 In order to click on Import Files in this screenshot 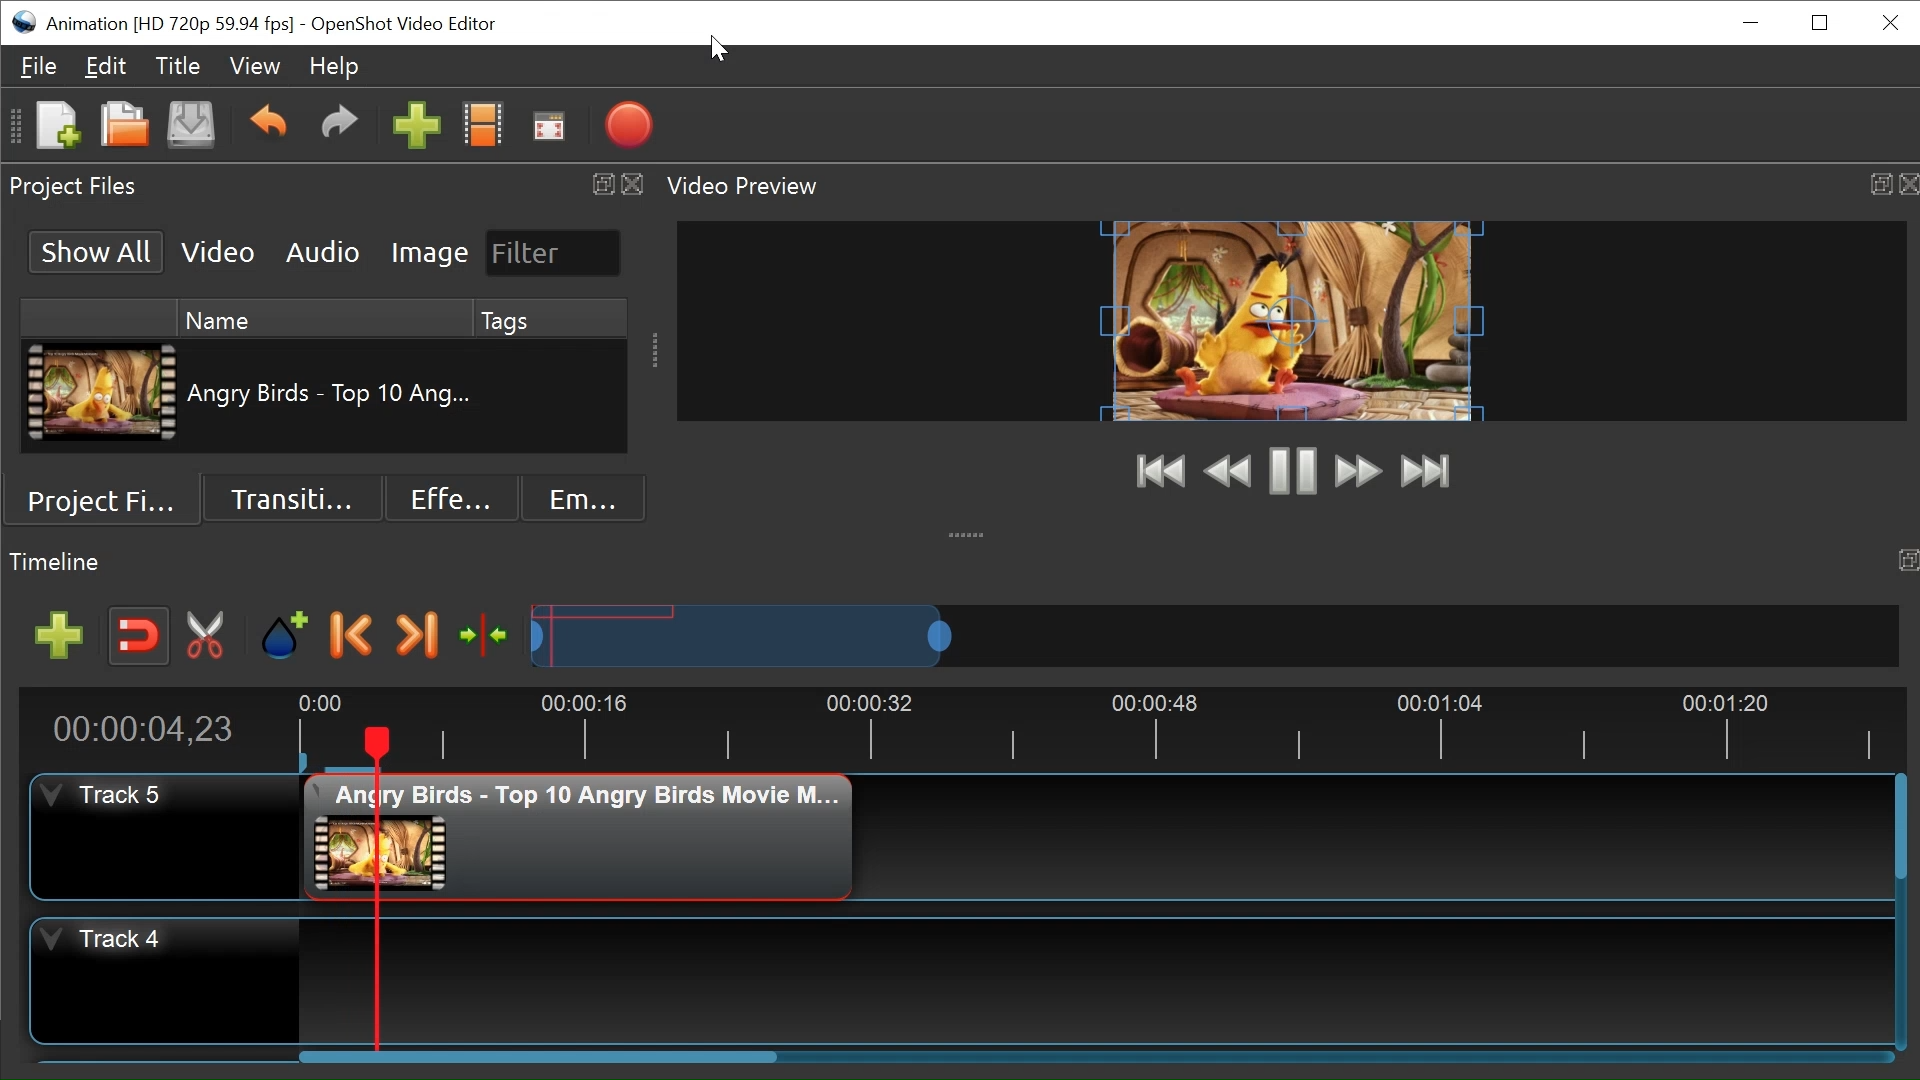, I will do `click(417, 124)`.